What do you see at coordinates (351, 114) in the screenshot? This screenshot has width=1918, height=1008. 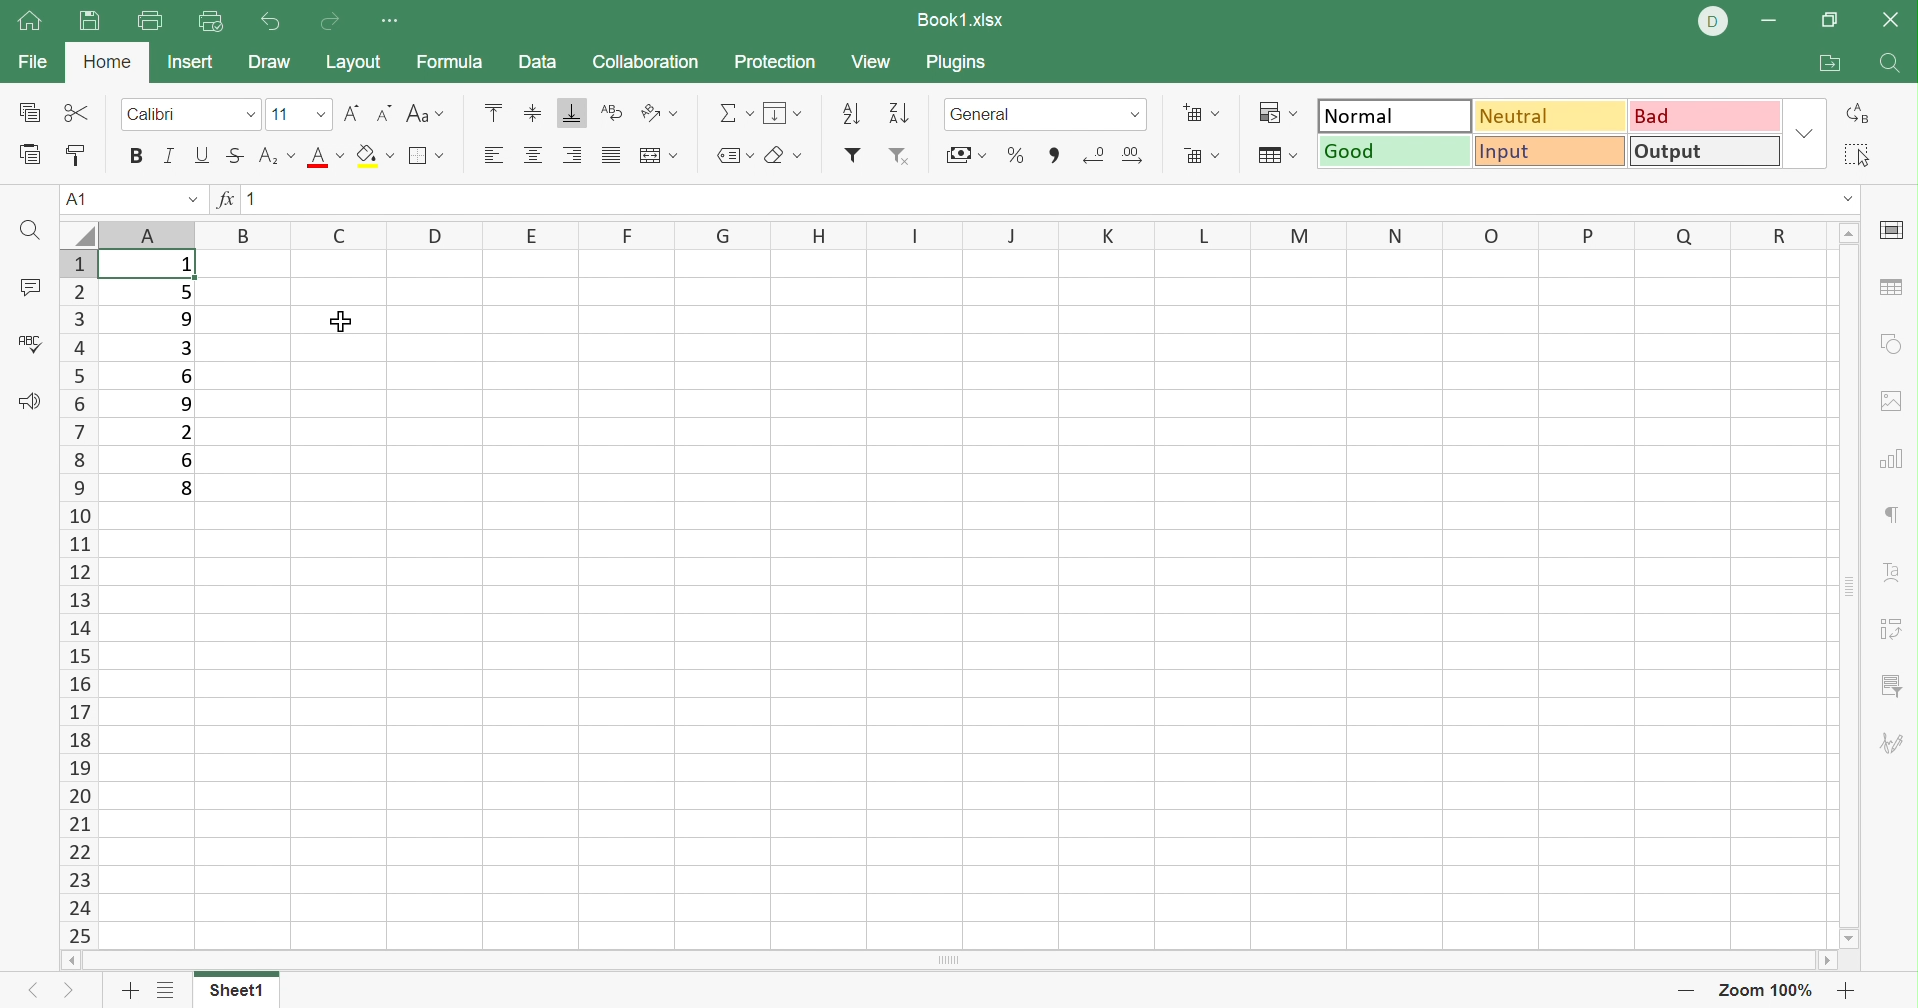 I see `Increment font size` at bounding box center [351, 114].